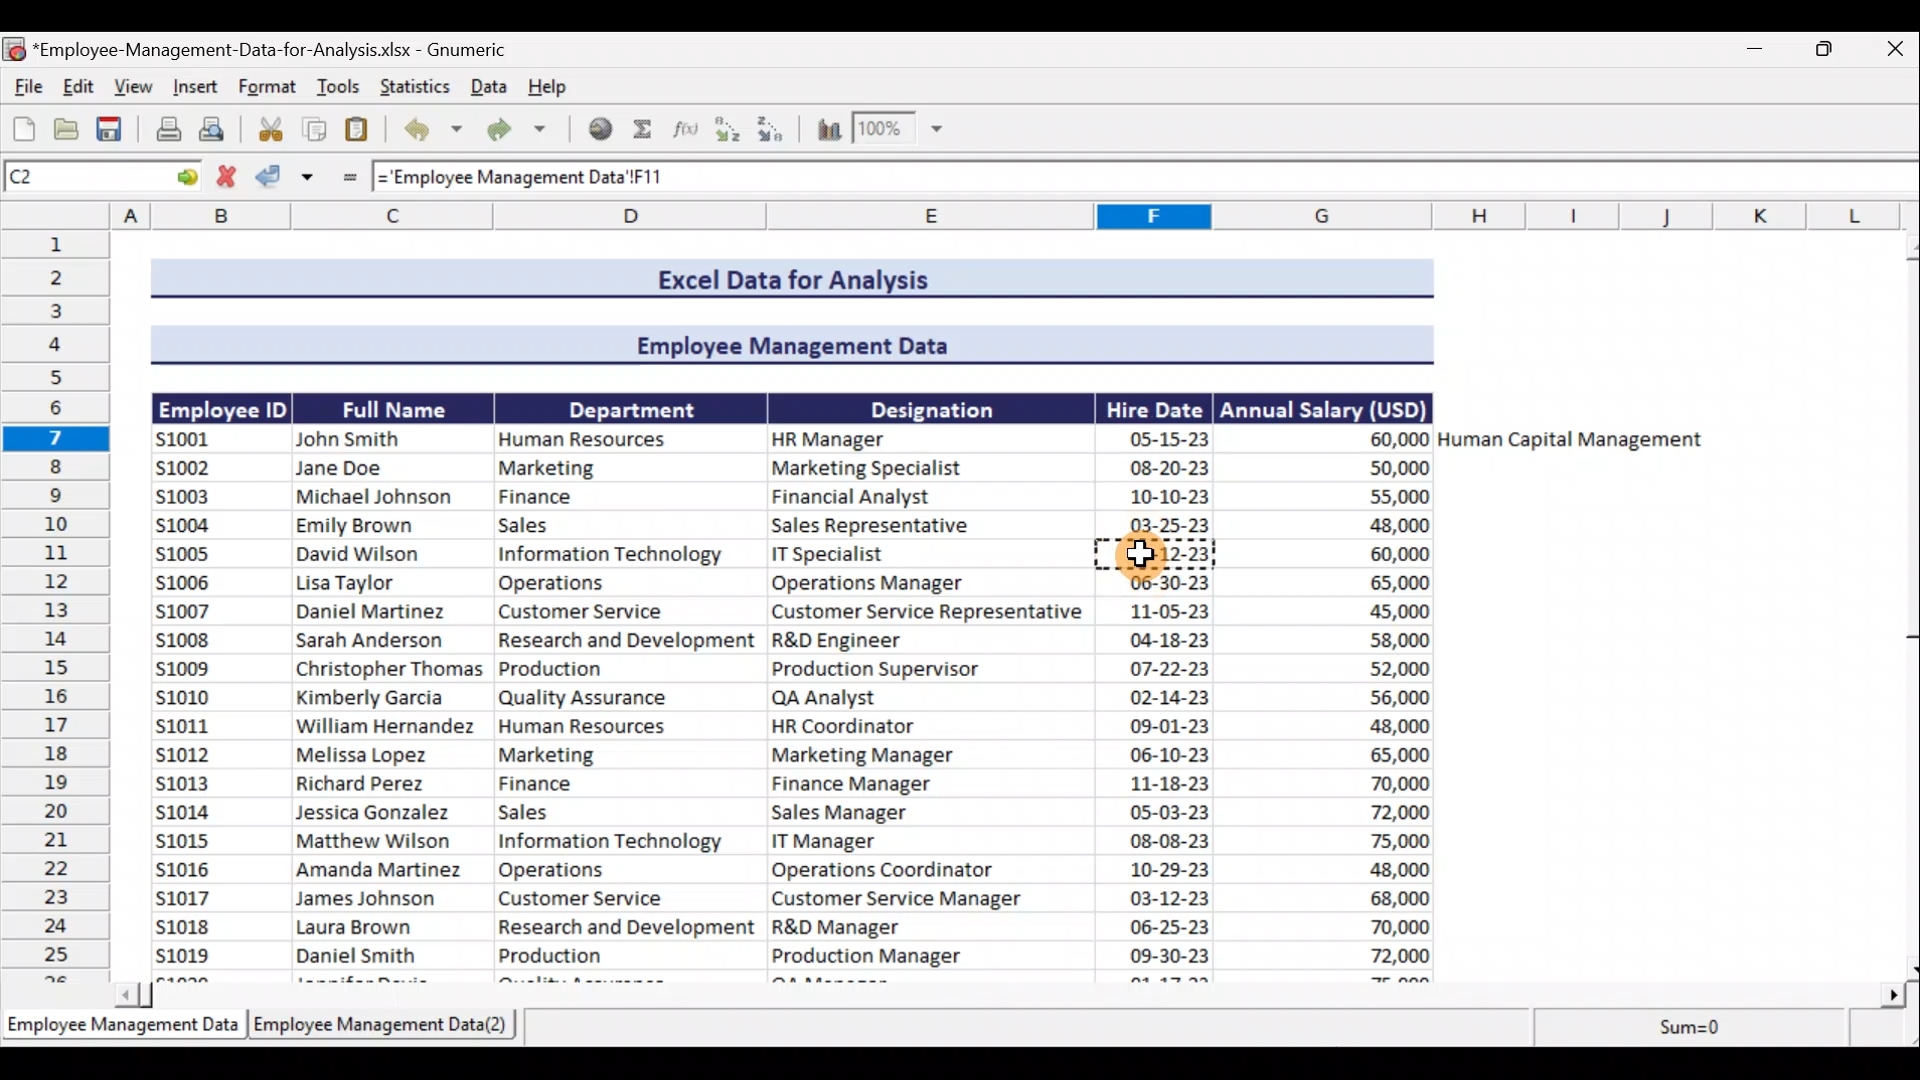 This screenshot has width=1920, height=1080. I want to click on Format, so click(268, 90).